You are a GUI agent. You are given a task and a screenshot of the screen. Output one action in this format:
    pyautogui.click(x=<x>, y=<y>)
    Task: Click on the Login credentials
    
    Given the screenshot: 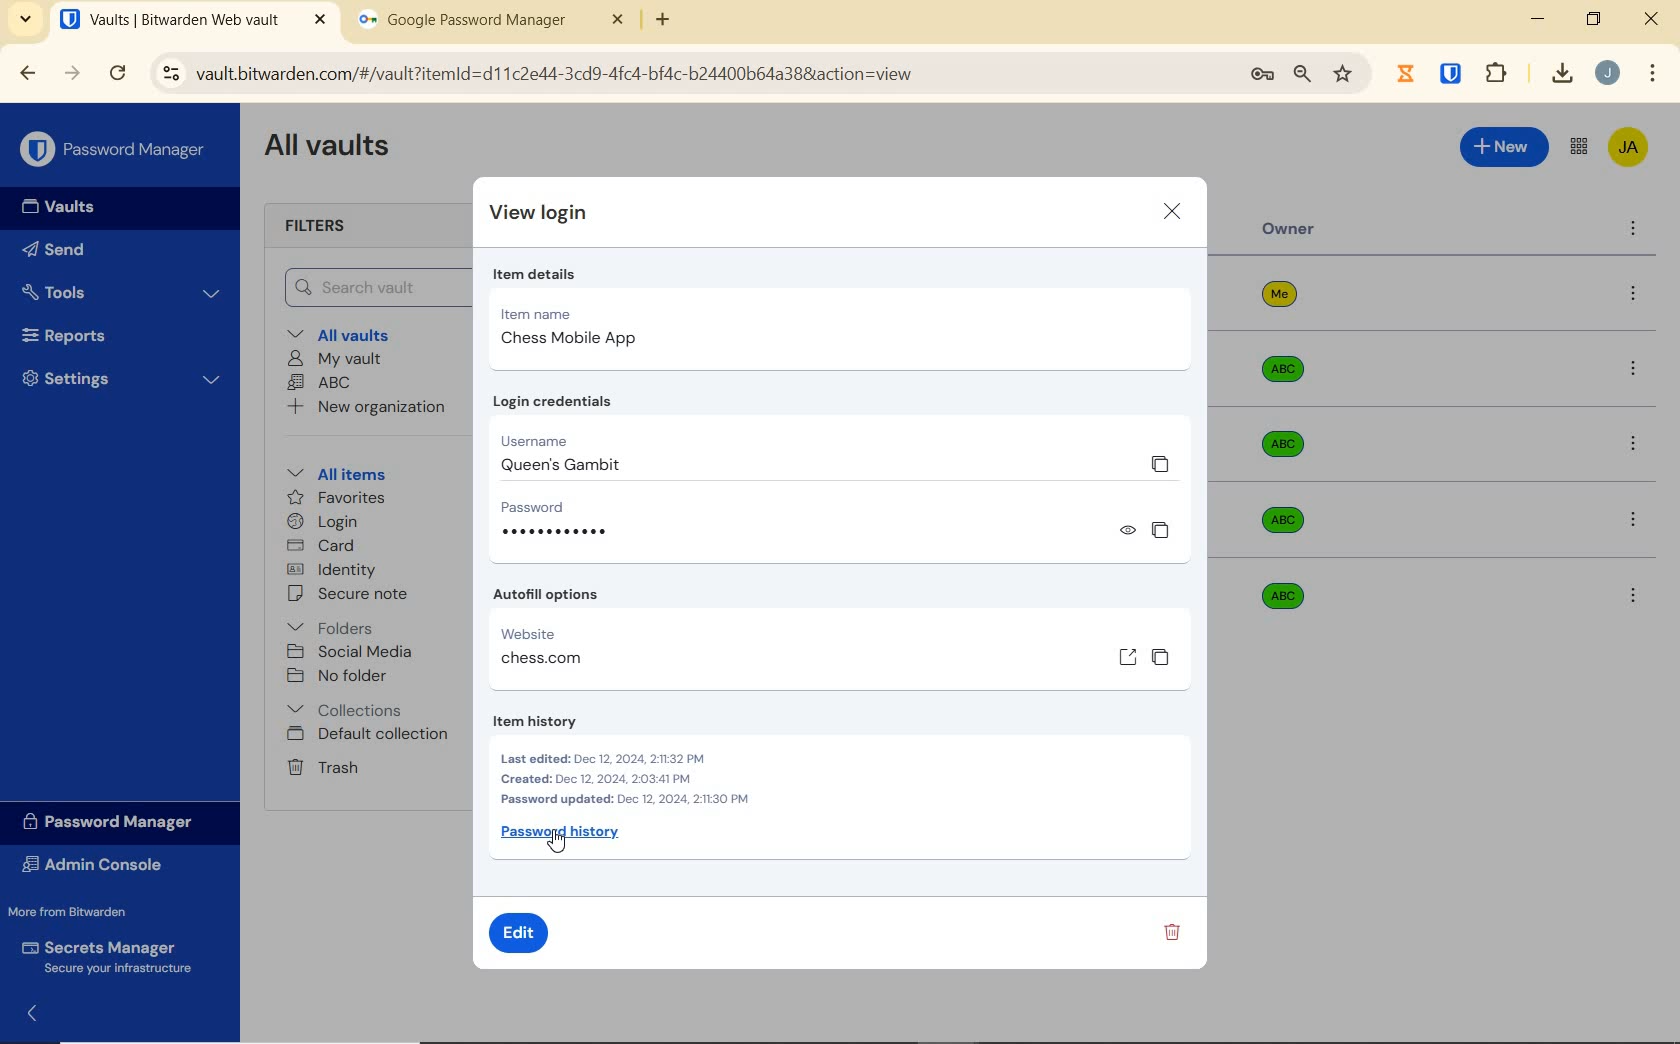 What is the action you would take?
    pyautogui.click(x=578, y=400)
    